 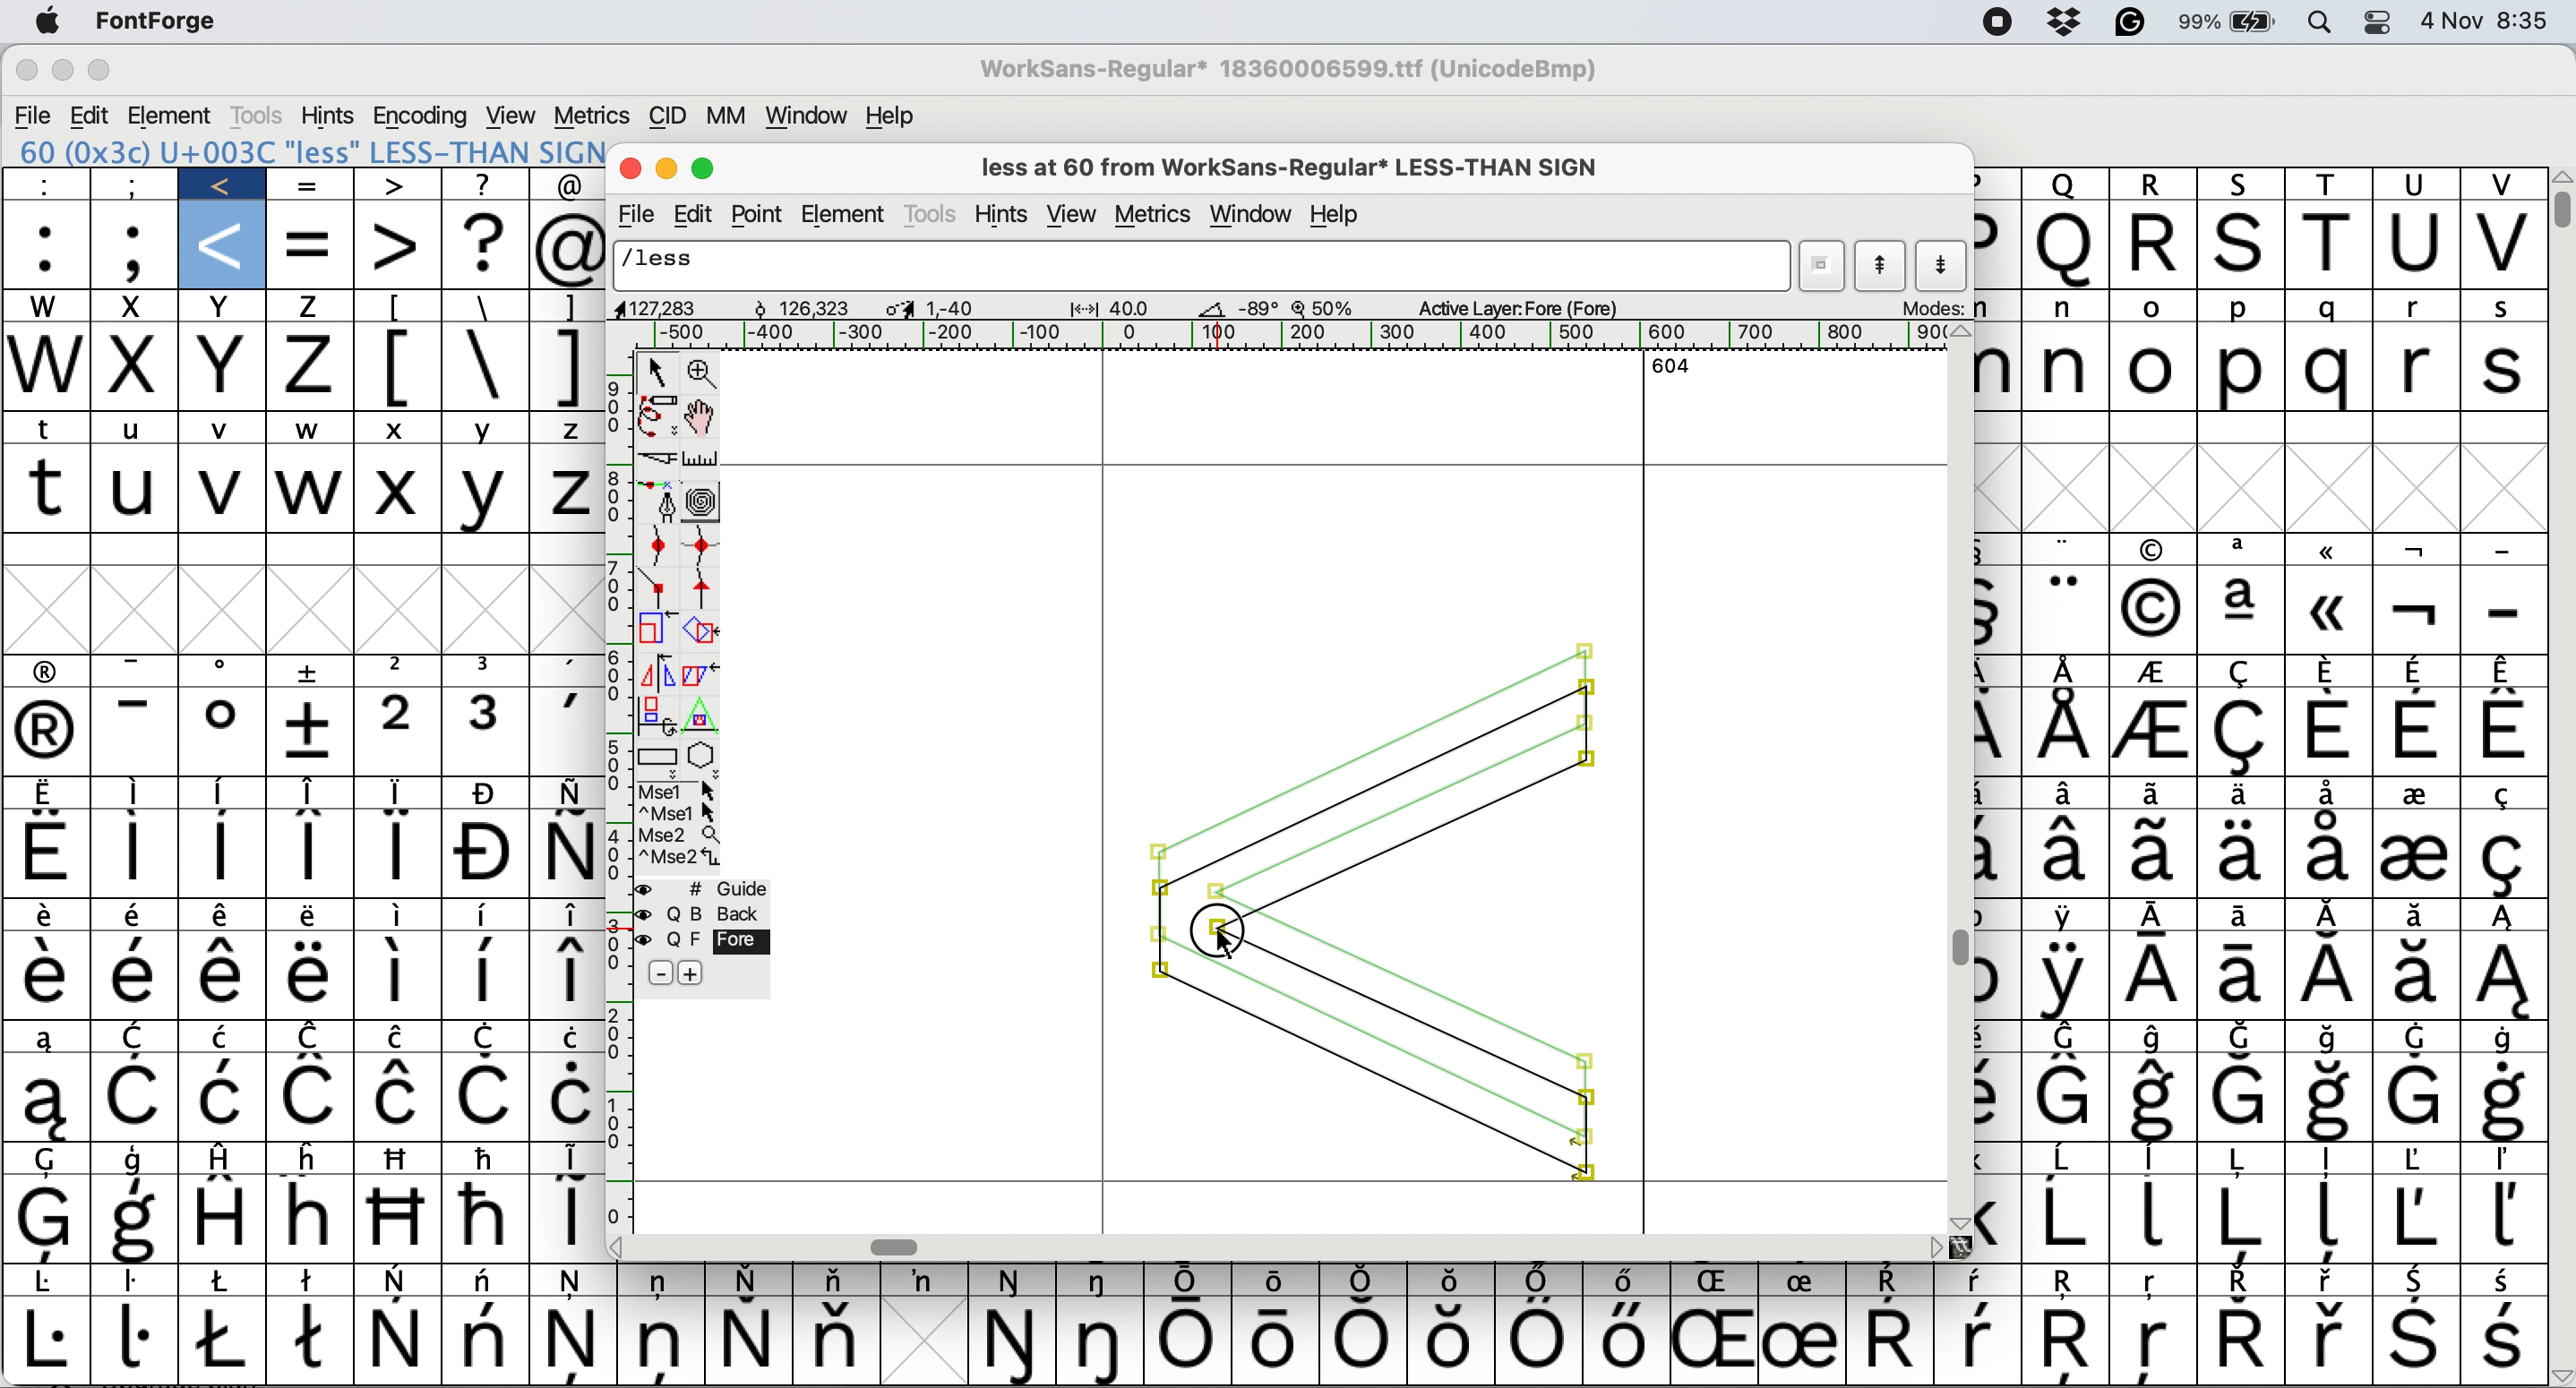 I want to click on Symbol, so click(x=224, y=1098).